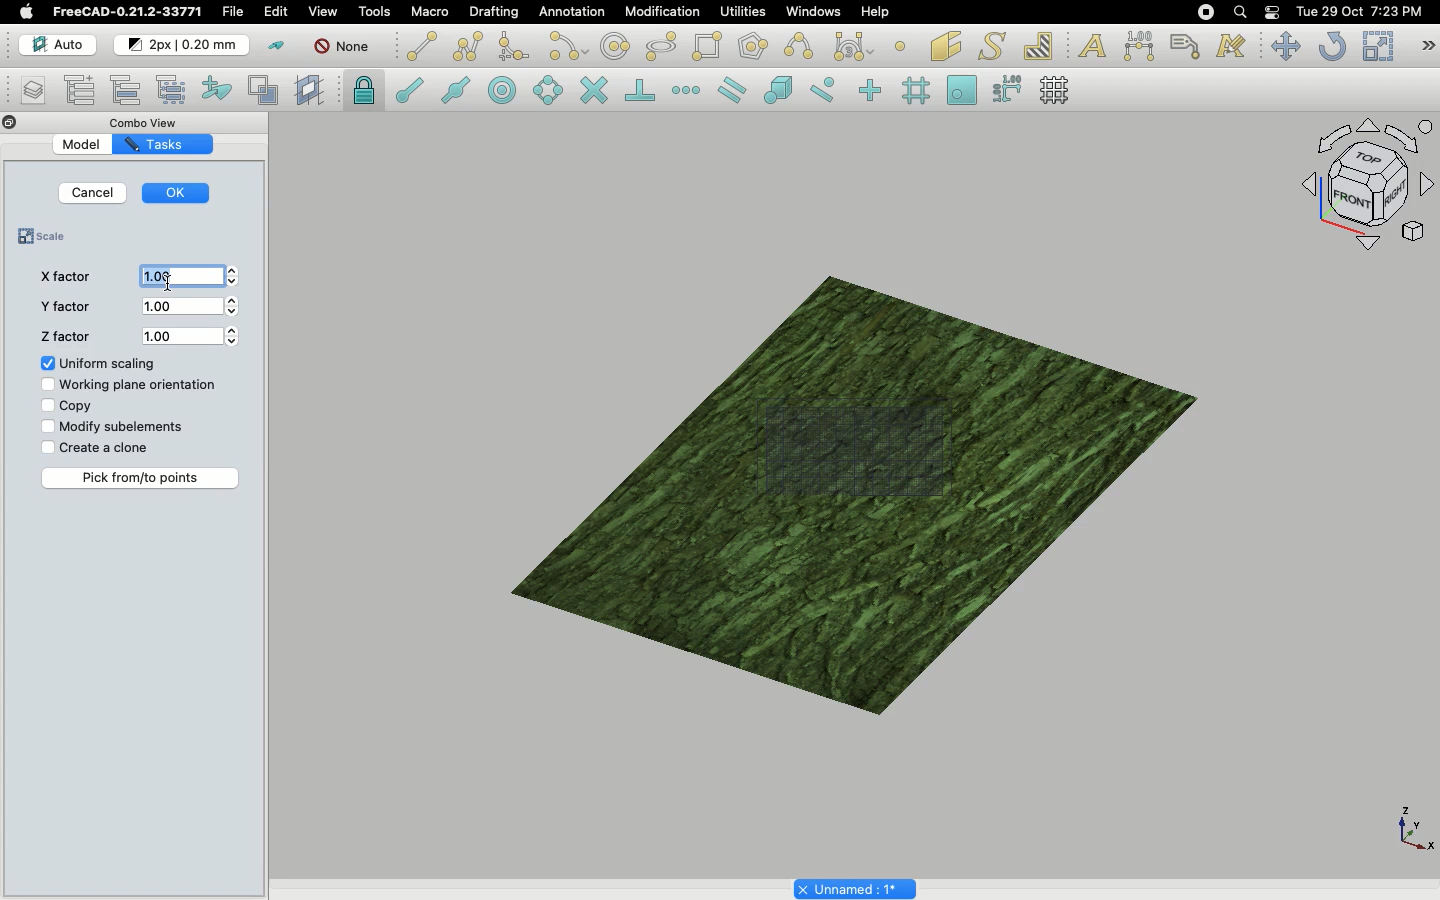 The image size is (1440, 900). What do you see at coordinates (904, 45) in the screenshot?
I see `Point` at bounding box center [904, 45].